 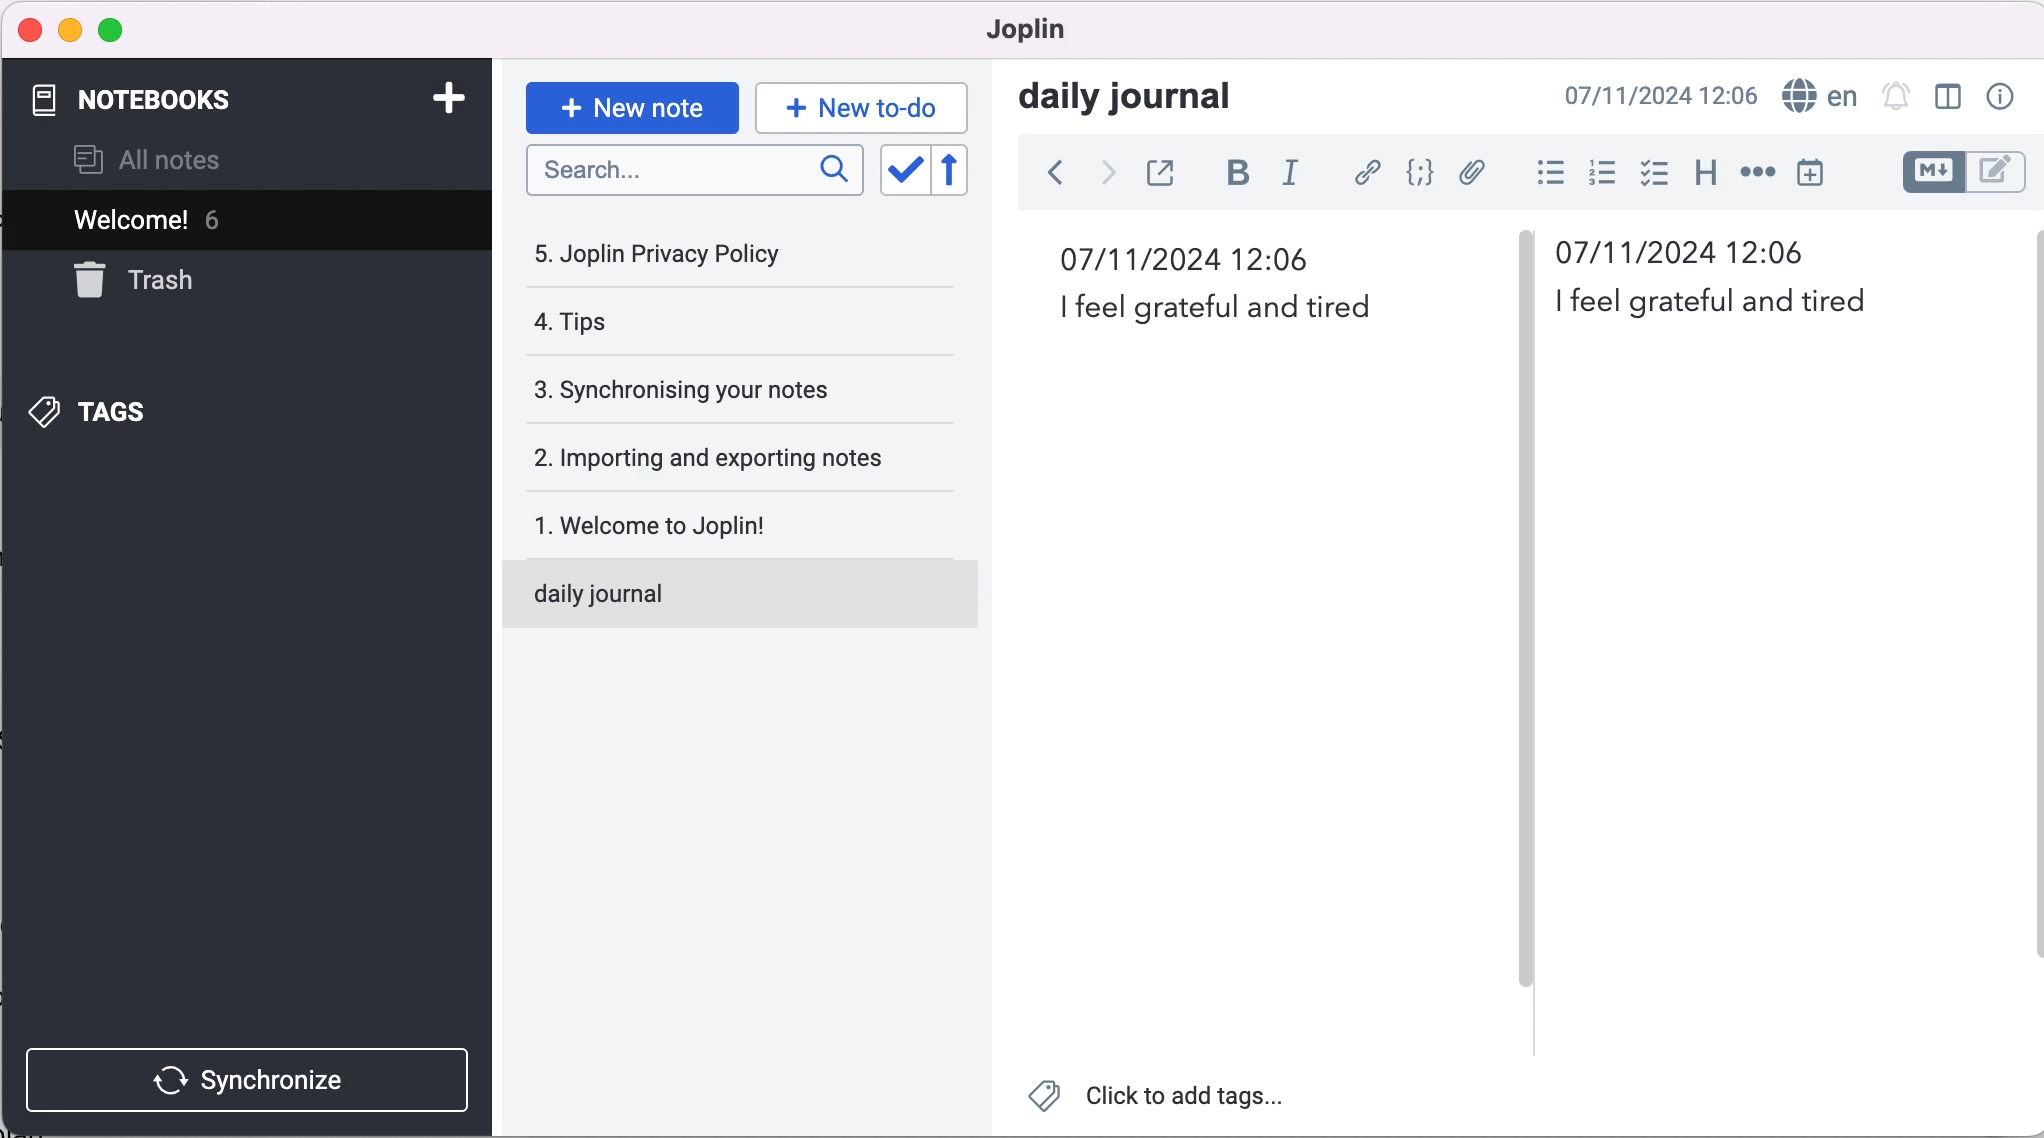 I want to click on attach file, so click(x=1472, y=172).